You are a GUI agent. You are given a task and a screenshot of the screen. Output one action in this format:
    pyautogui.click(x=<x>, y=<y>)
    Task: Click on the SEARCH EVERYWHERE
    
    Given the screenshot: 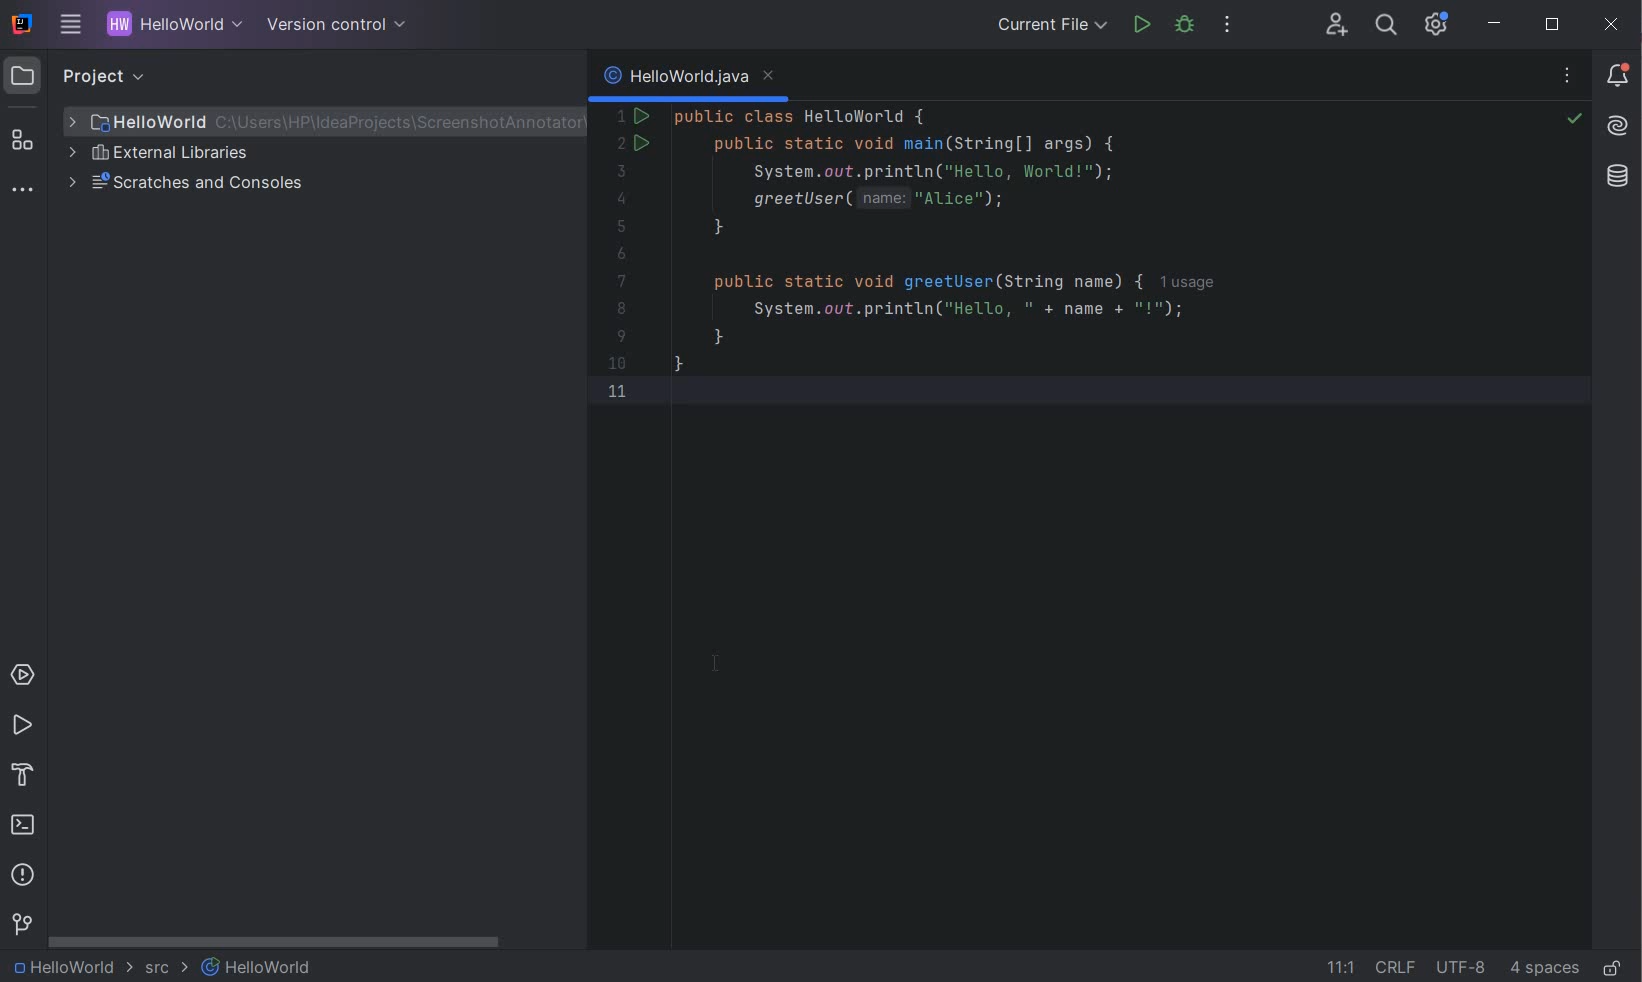 What is the action you would take?
    pyautogui.click(x=1385, y=27)
    